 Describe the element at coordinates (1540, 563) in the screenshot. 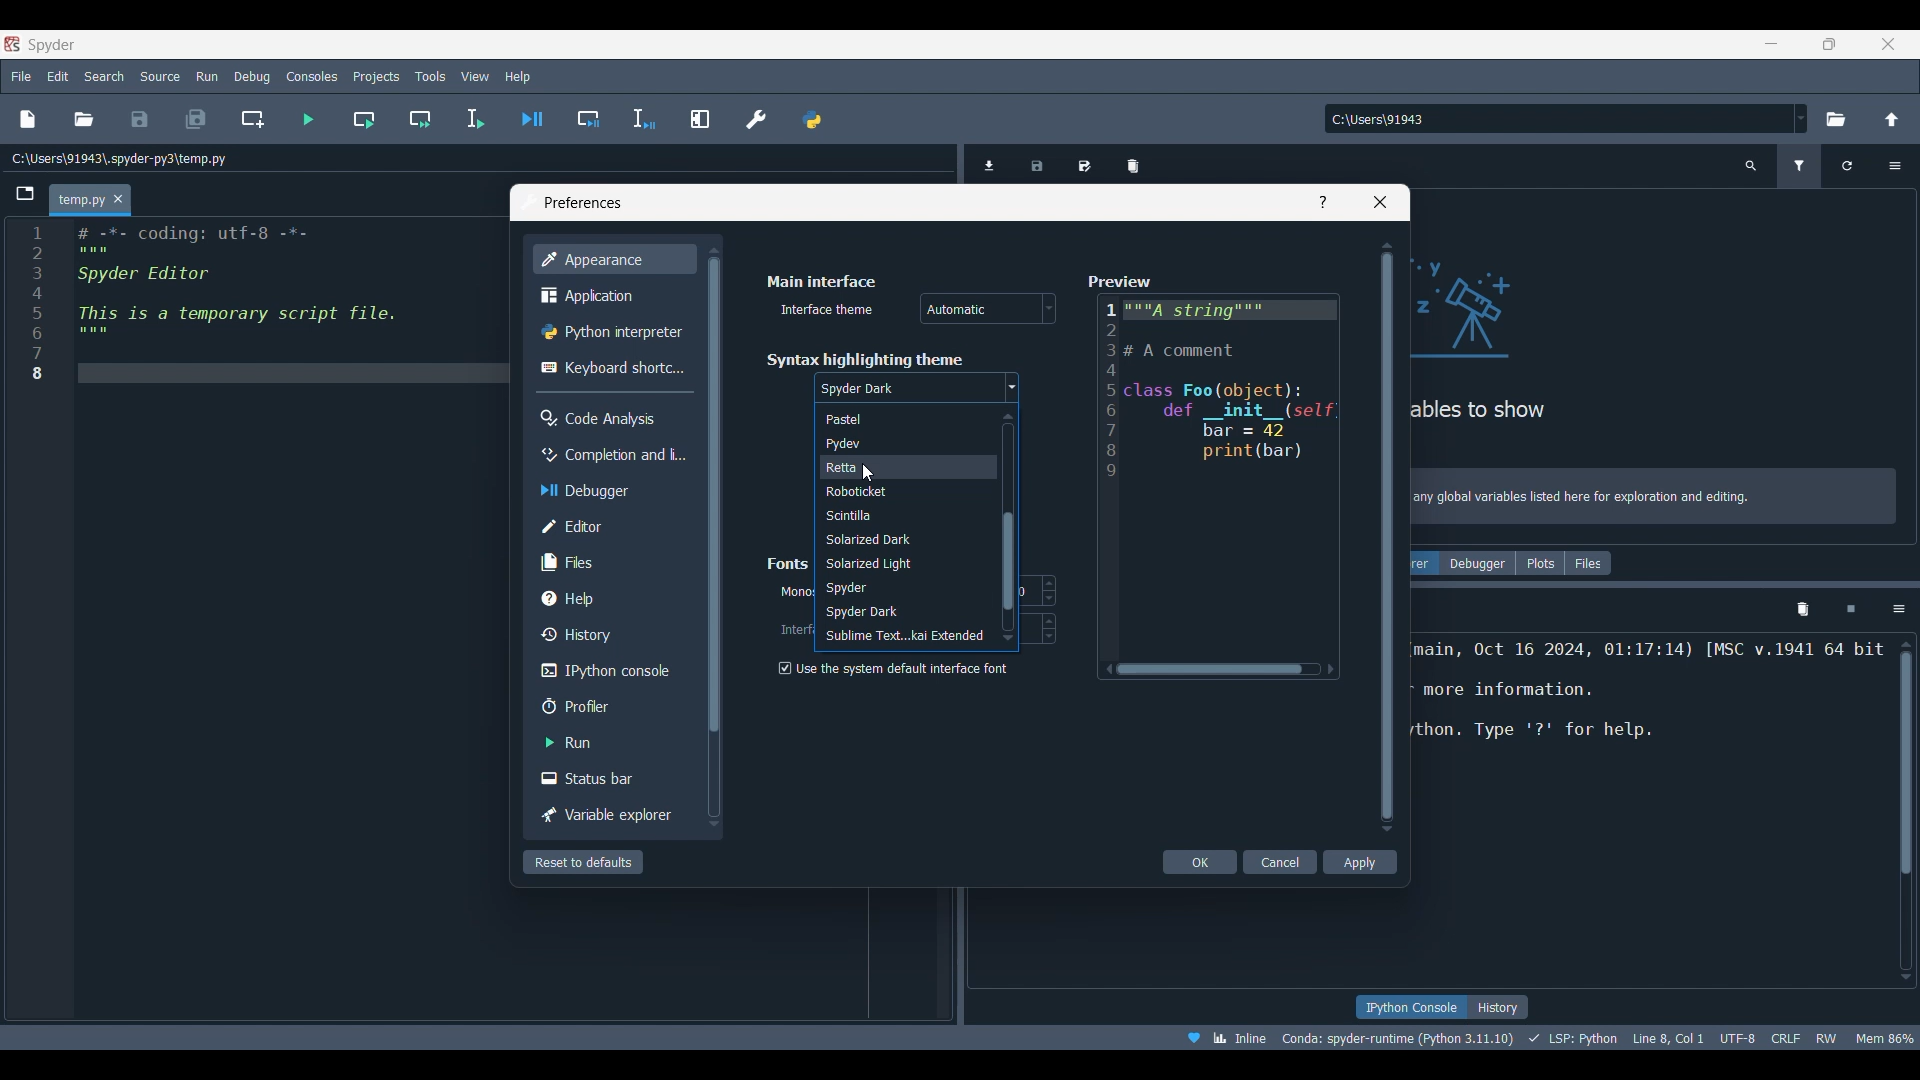

I see `Plots` at that location.